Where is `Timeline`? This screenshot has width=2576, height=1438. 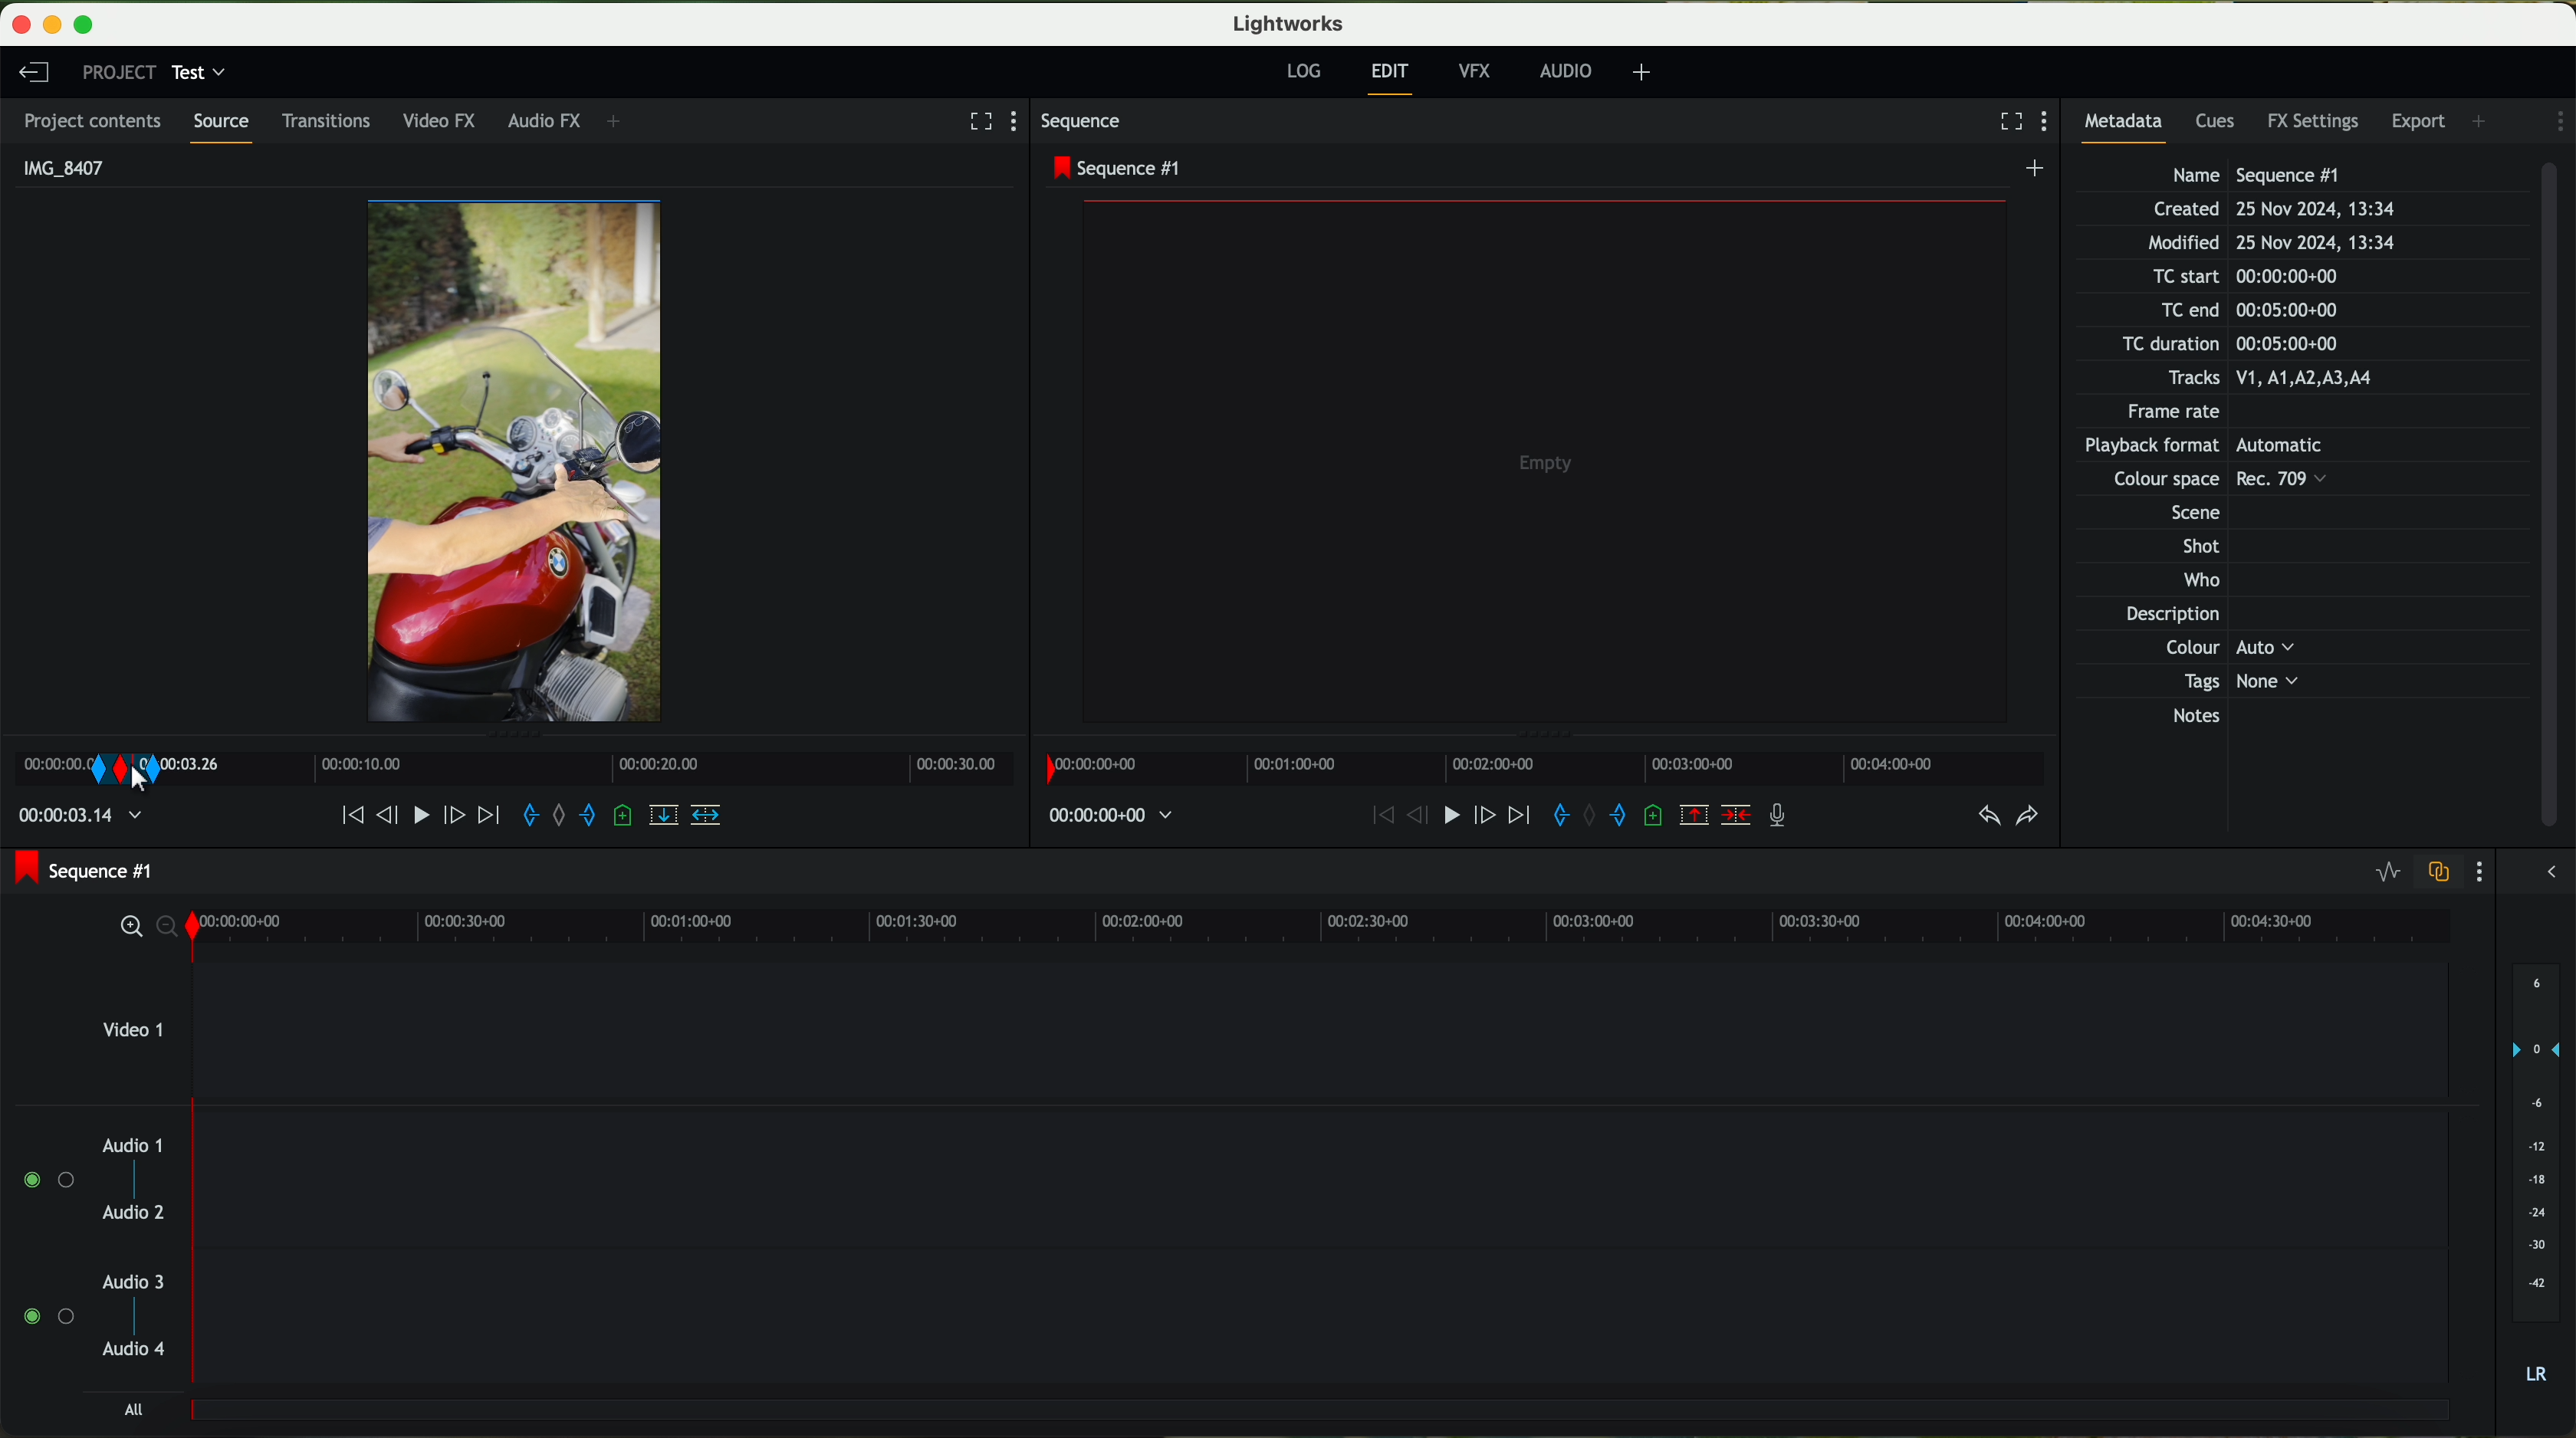
Timeline is located at coordinates (618, 766).